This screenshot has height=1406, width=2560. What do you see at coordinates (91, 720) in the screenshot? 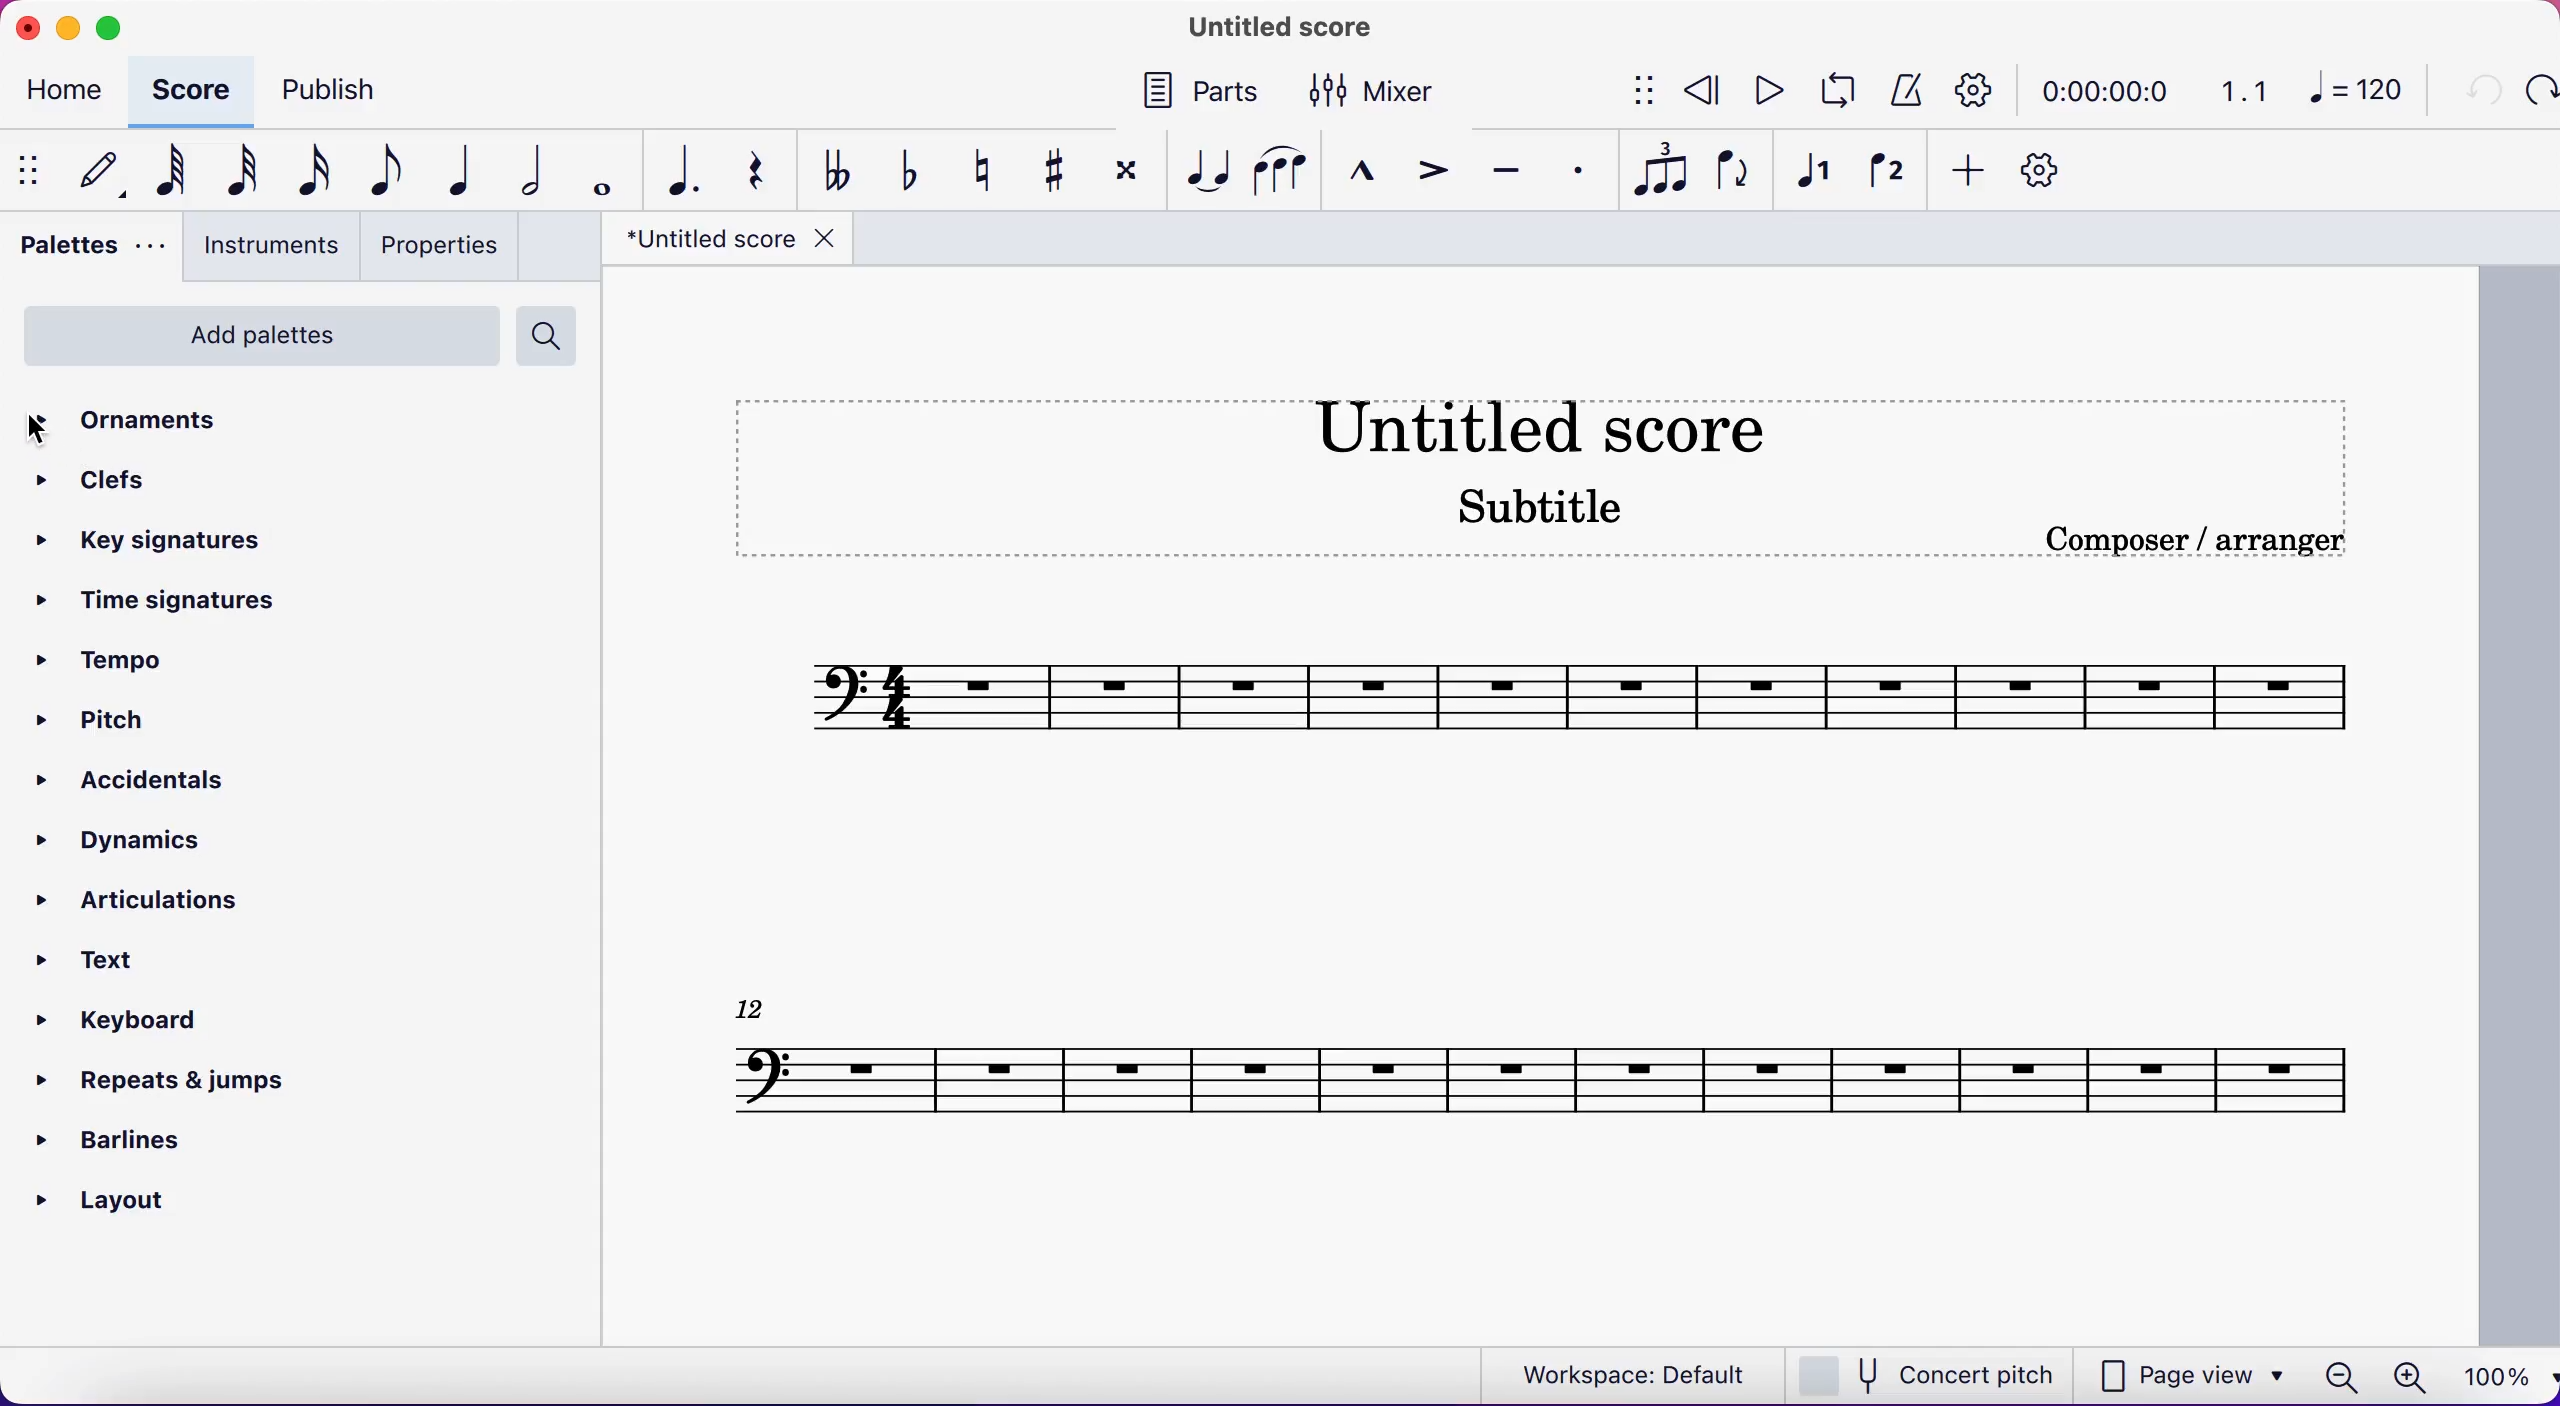
I see `pitch` at bounding box center [91, 720].